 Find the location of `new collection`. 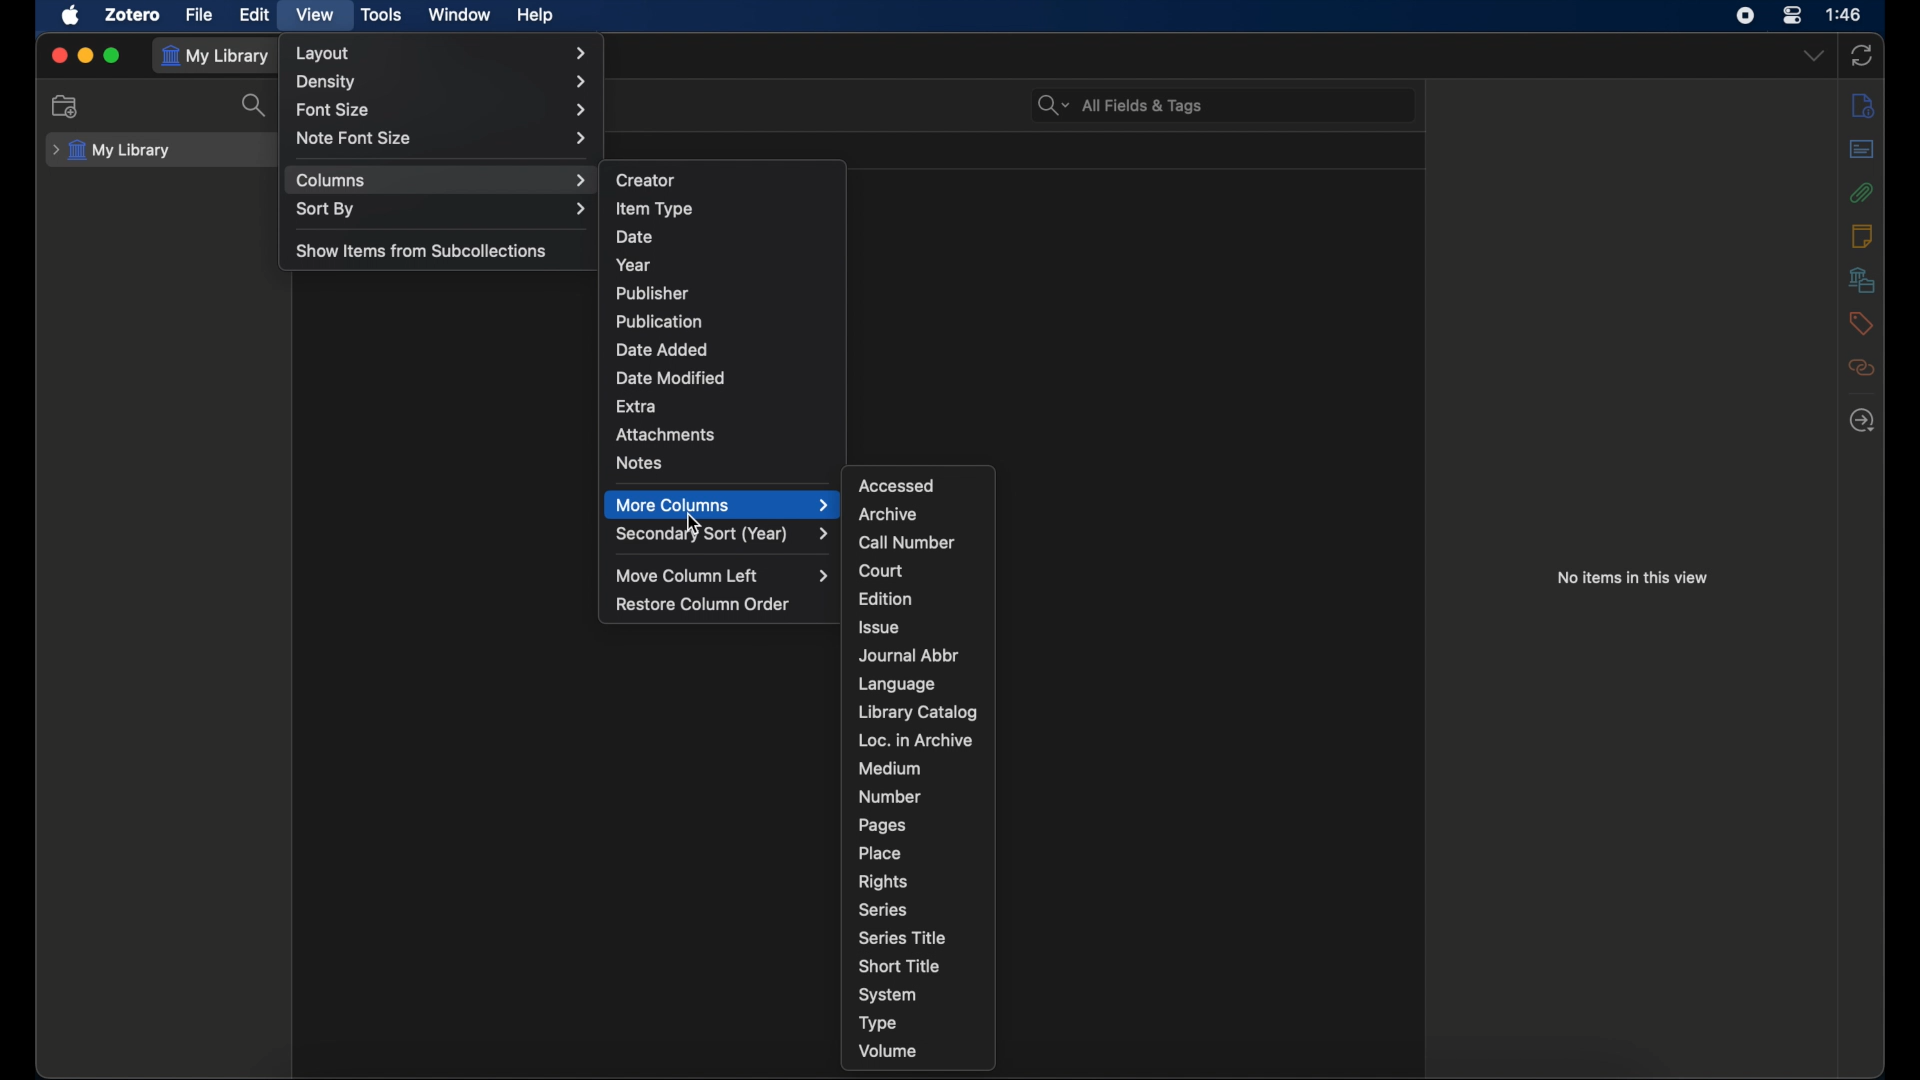

new collection is located at coordinates (65, 105).